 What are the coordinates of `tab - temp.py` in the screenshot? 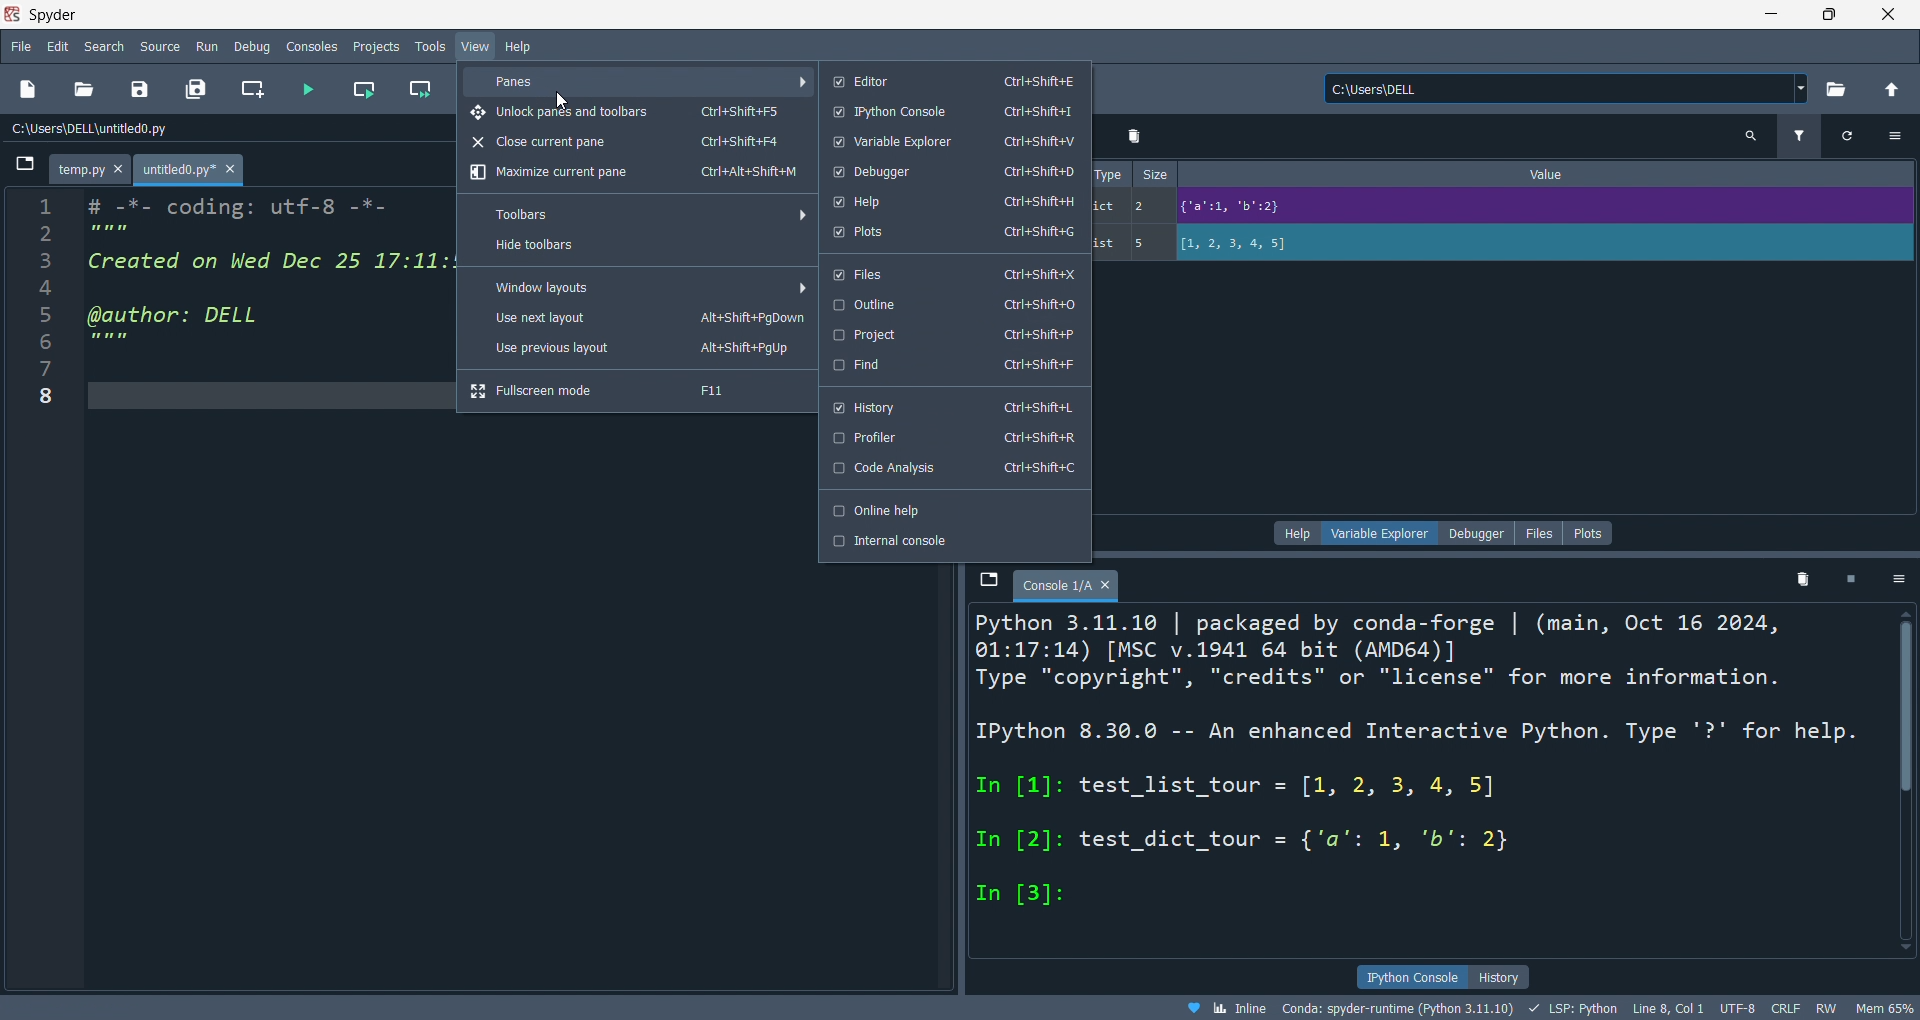 It's located at (89, 170).